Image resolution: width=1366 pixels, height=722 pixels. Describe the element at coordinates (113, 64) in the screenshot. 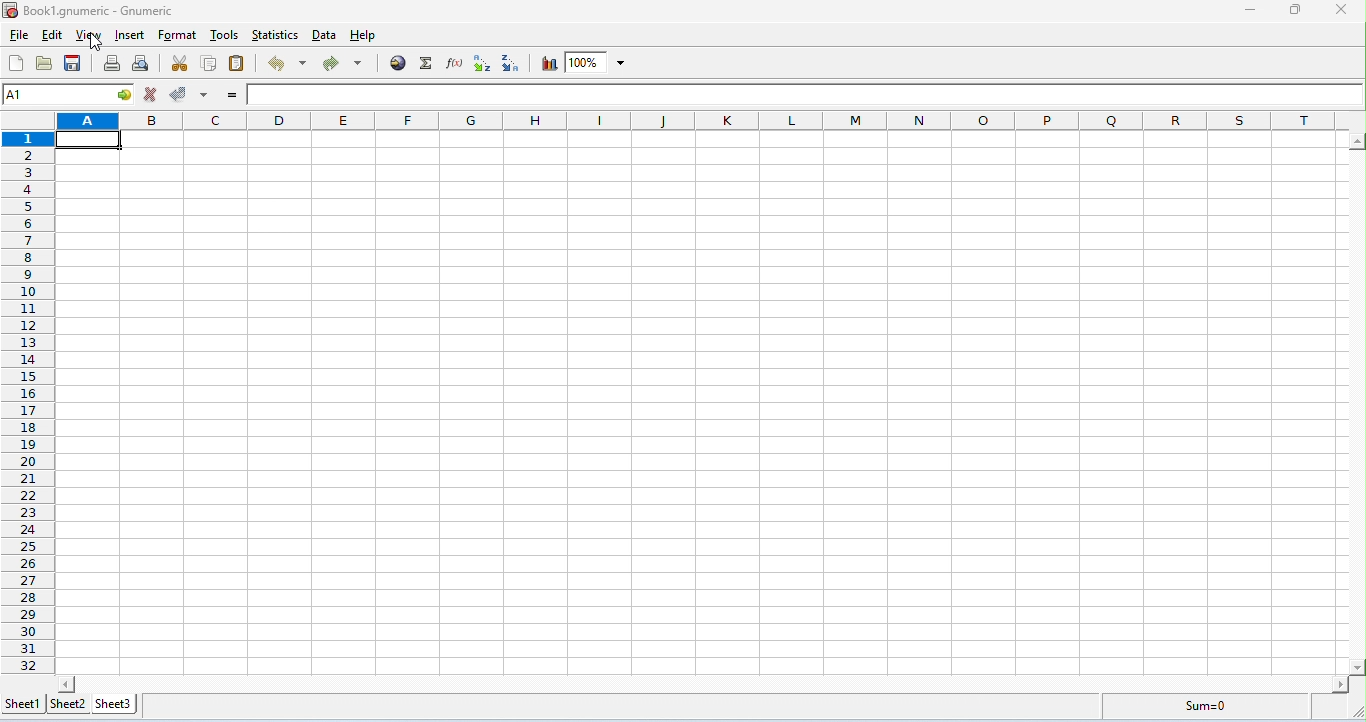

I see `print` at that location.